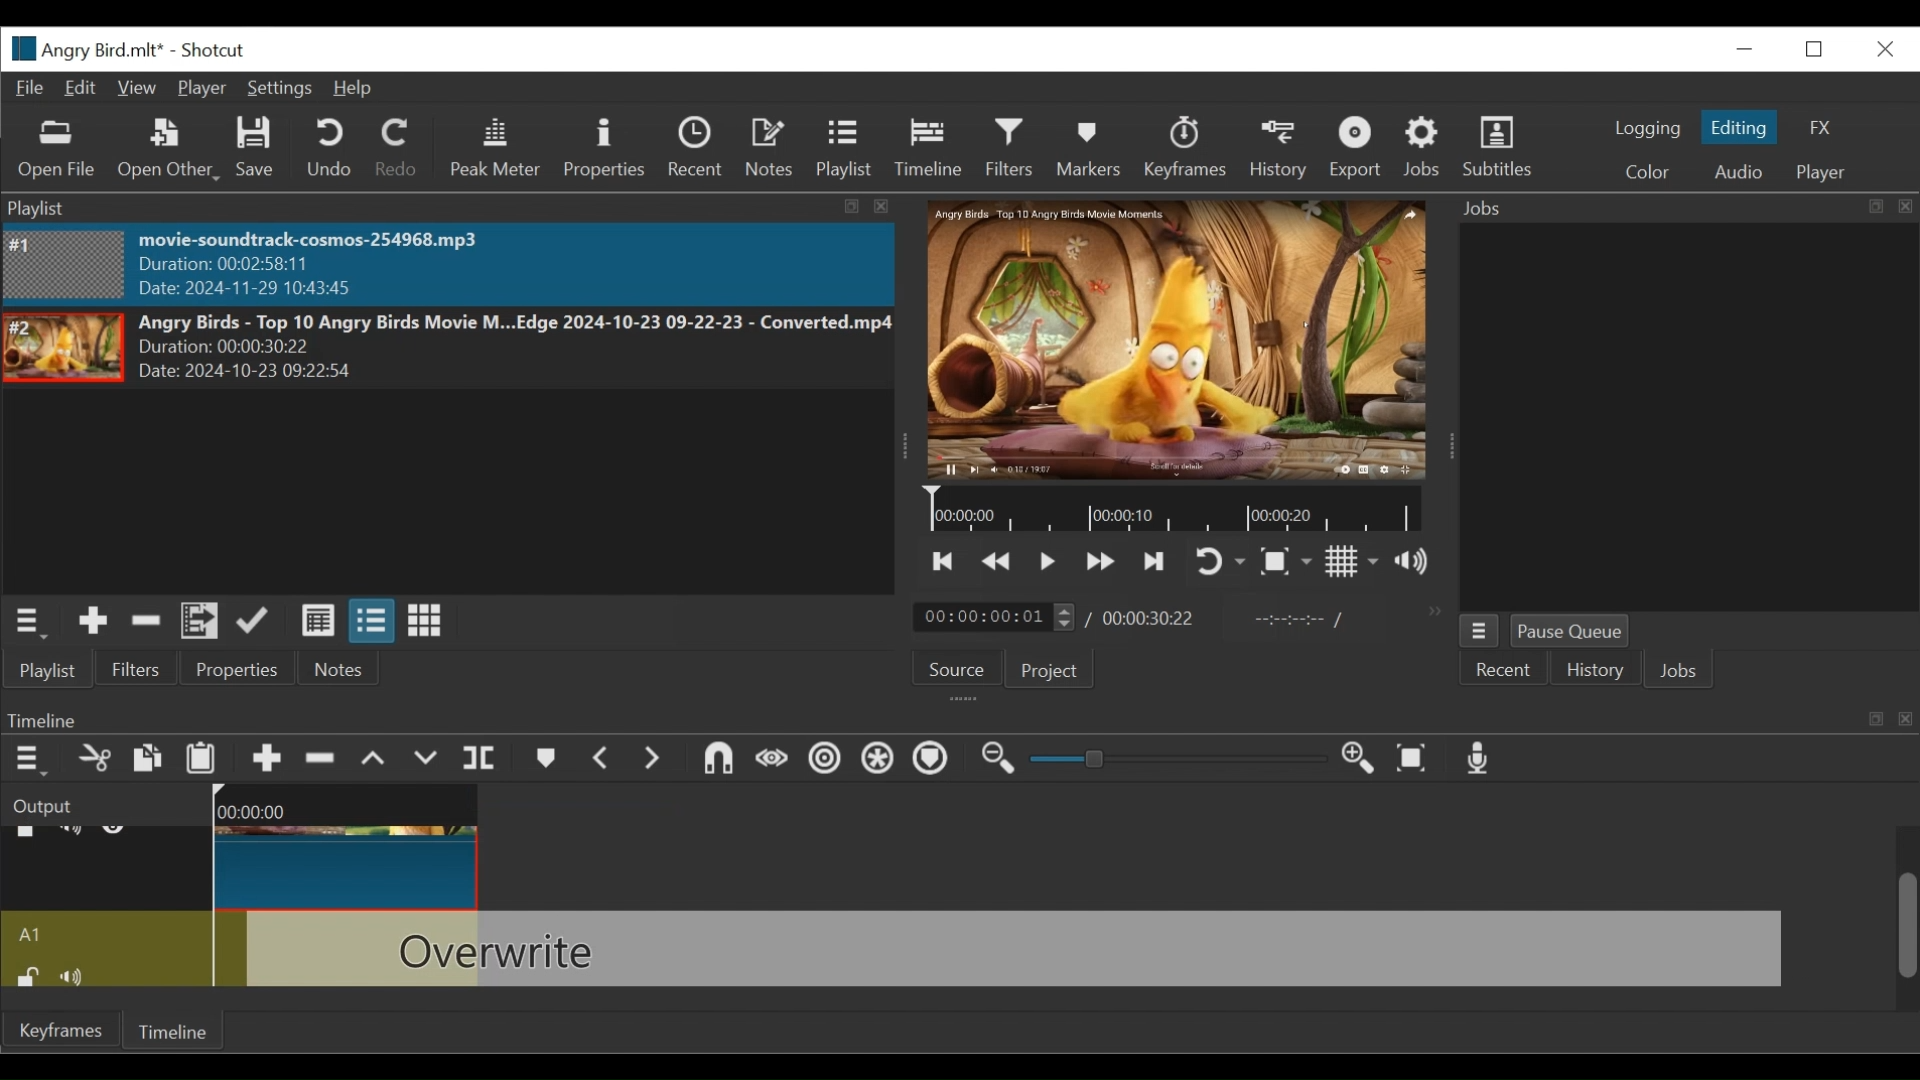 The height and width of the screenshot is (1080, 1920). What do you see at coordinates (217, 50) in the screenshot?
I see `Shotcut` at bounding box center [217, 50].